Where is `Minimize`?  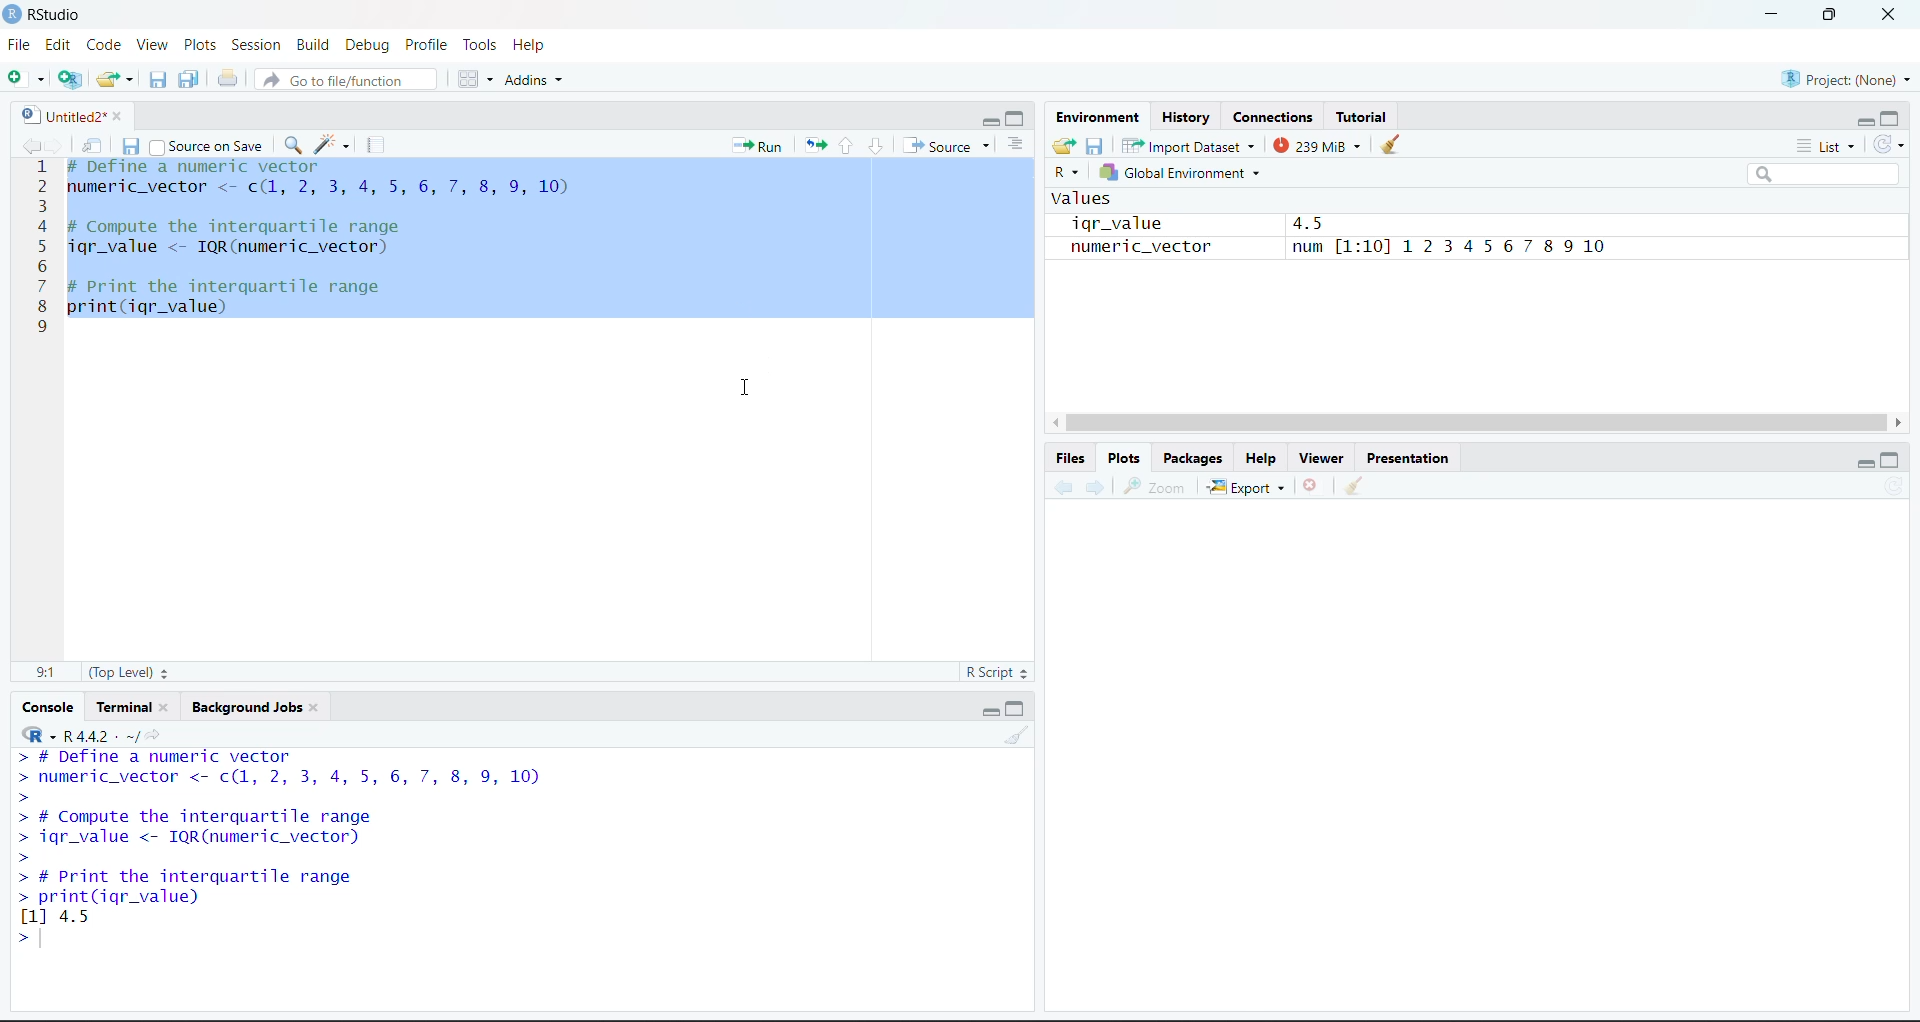
Minimize is located at coordinates (1864, 464).